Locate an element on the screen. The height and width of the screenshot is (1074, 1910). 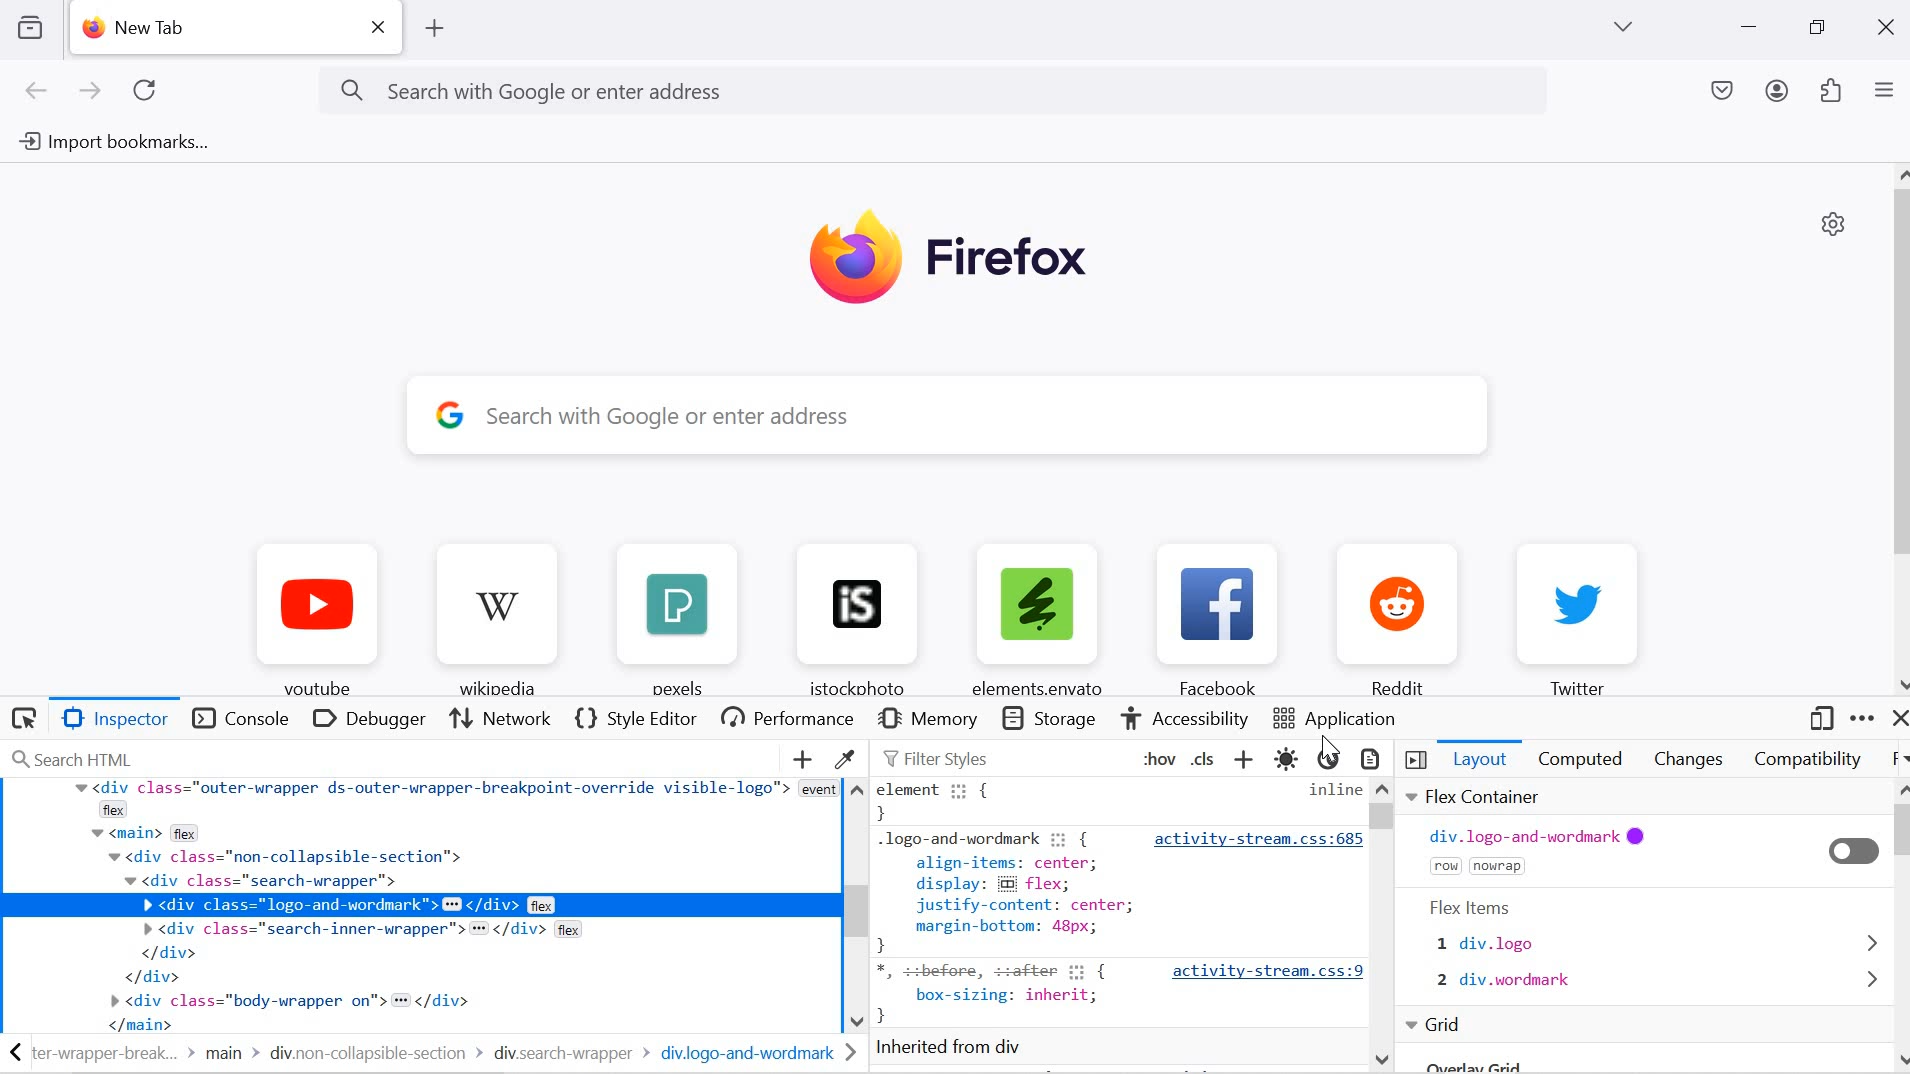
toggle 3 pane inspector off is located at coordinates (1421, 759).